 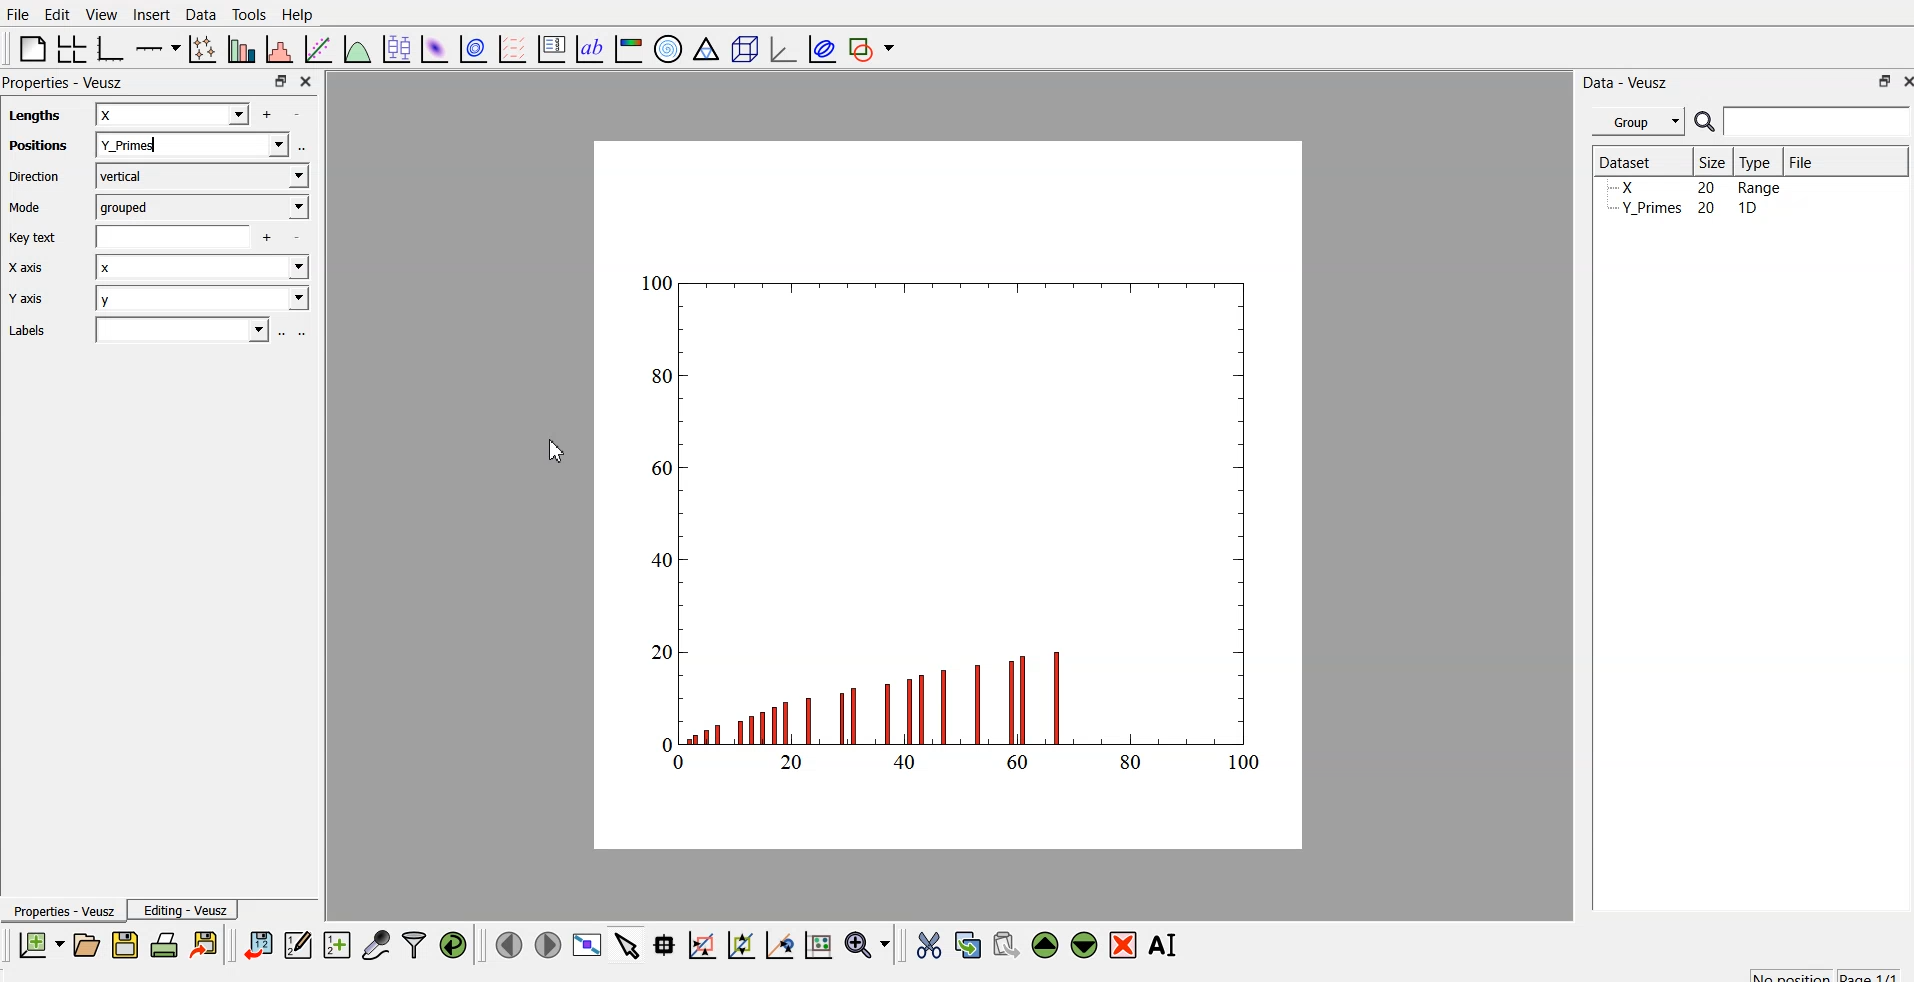 What do you see at coordinates (304, 80) in the screenshot?
I see `close` at bounding box center [304, 80].